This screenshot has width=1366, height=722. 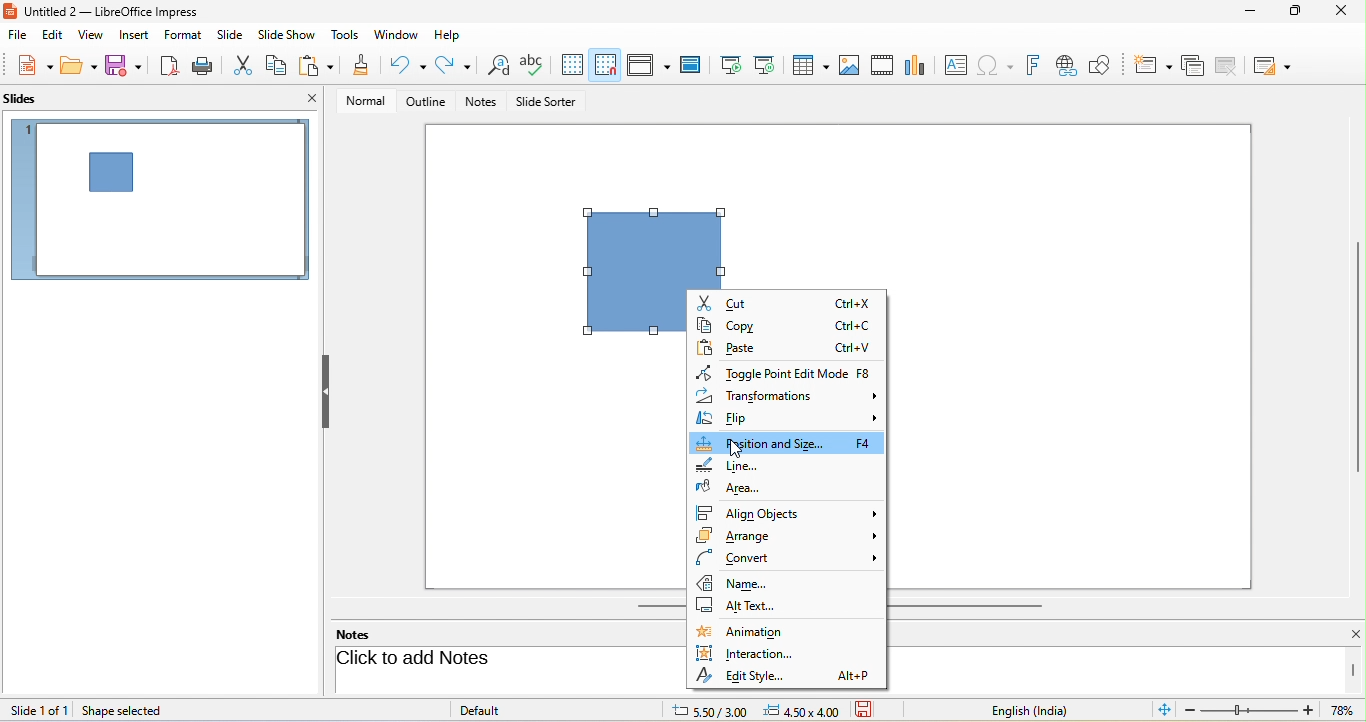 What do you see at coordinates (502, 709) in the screenshot?
I see `default` at bounding box center [502, 709].